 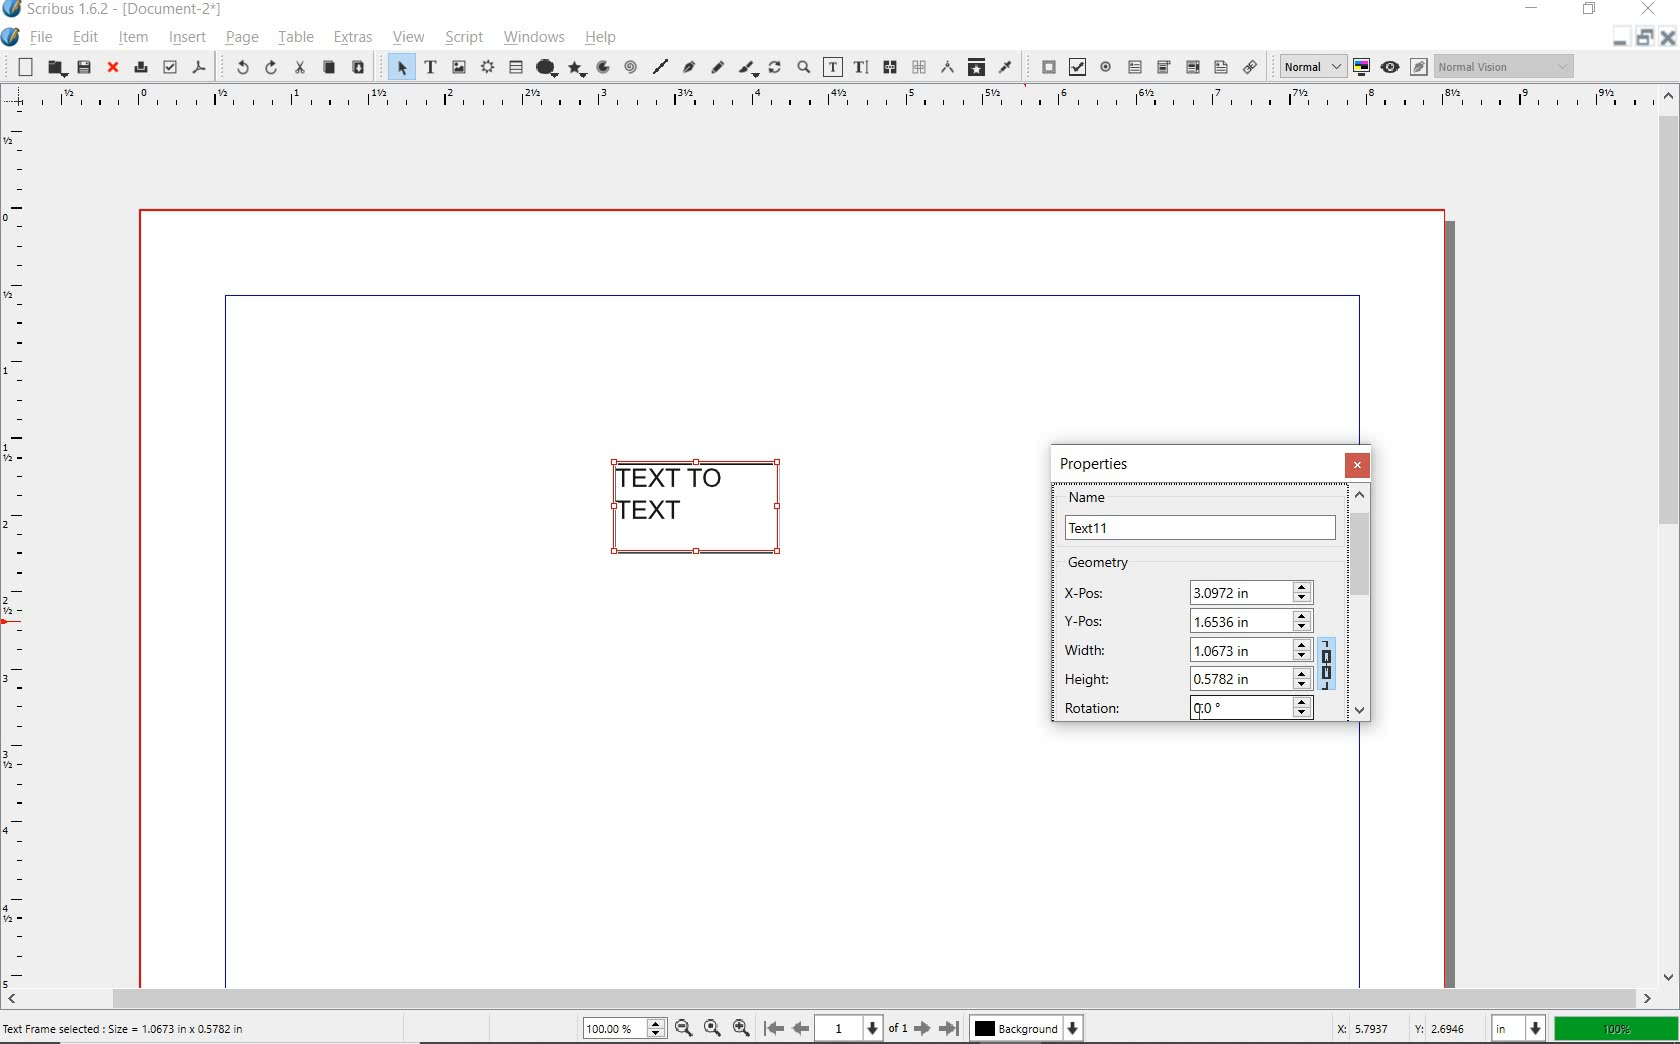 I want to click on rotate item, so click(x=773, y=69).